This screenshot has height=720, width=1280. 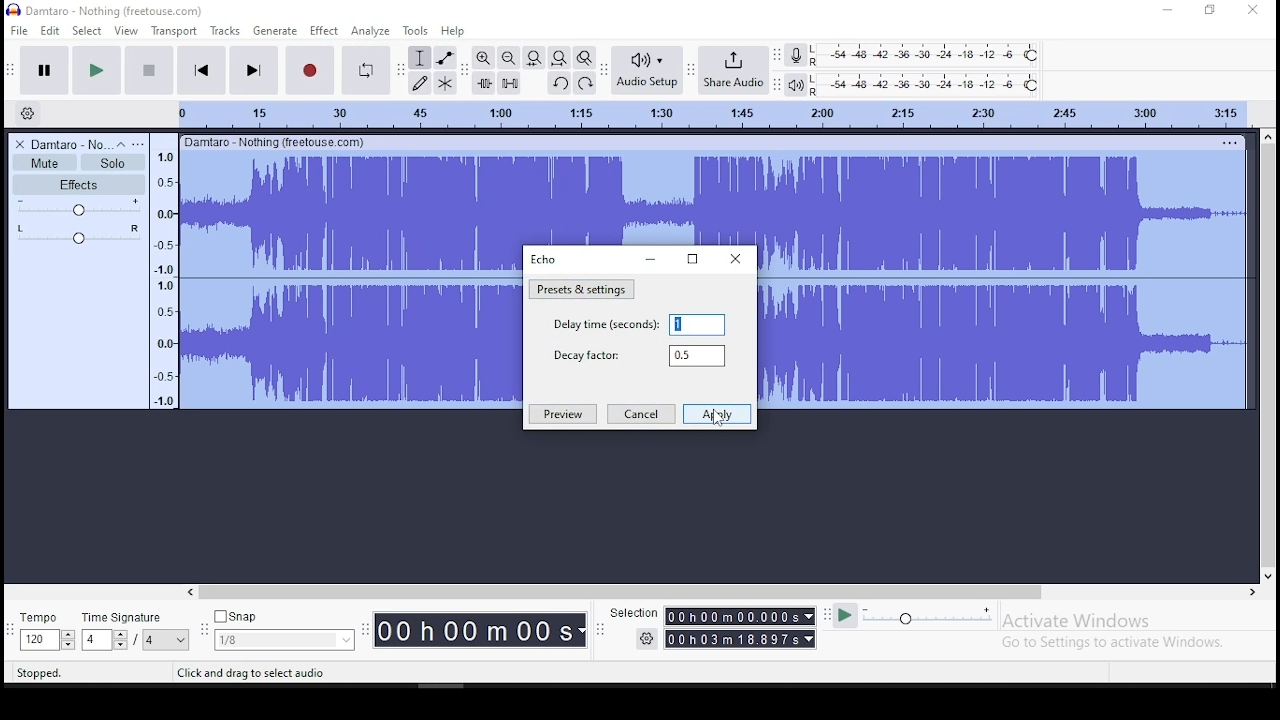 I want to click on 1/8, so click(x=270, y=640).